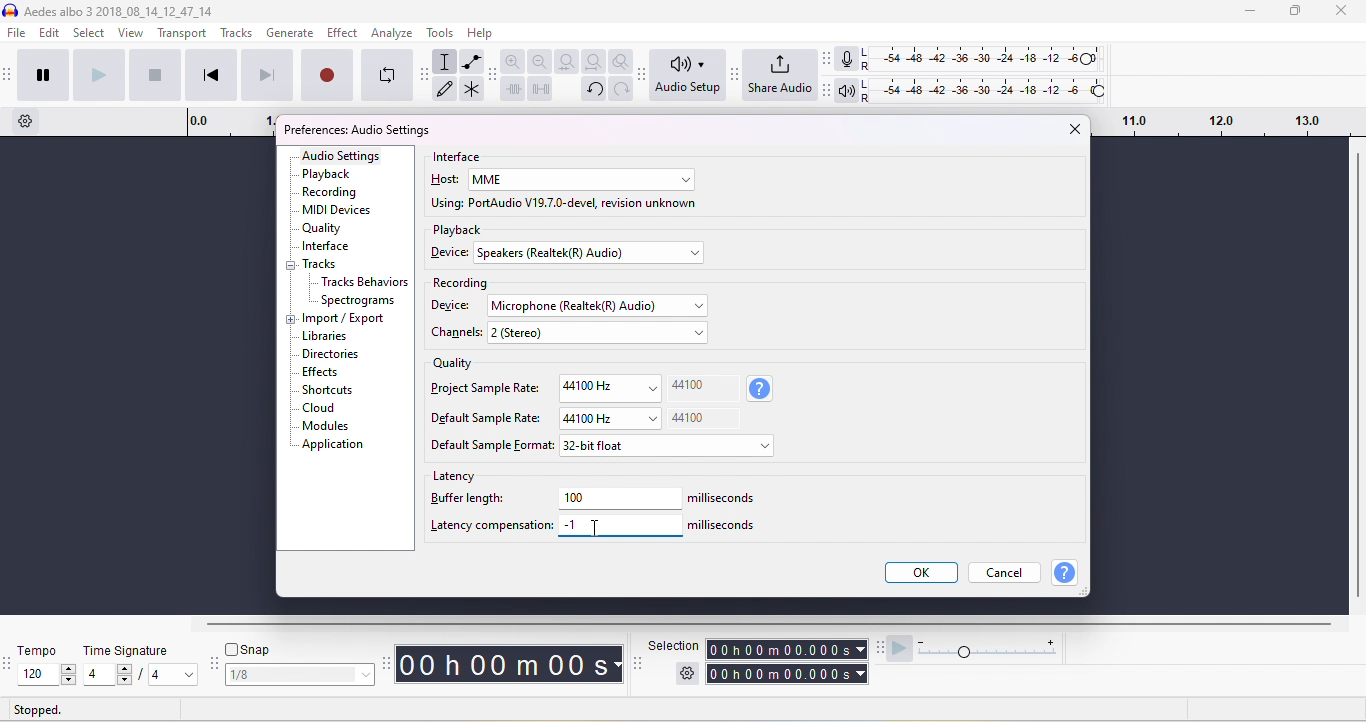 The width and height of the screenshot is (1366, 722). What do you see at coordinates (359, 301) in the screenshot?
I see `spectrograms` at bounding box center [359, 301].